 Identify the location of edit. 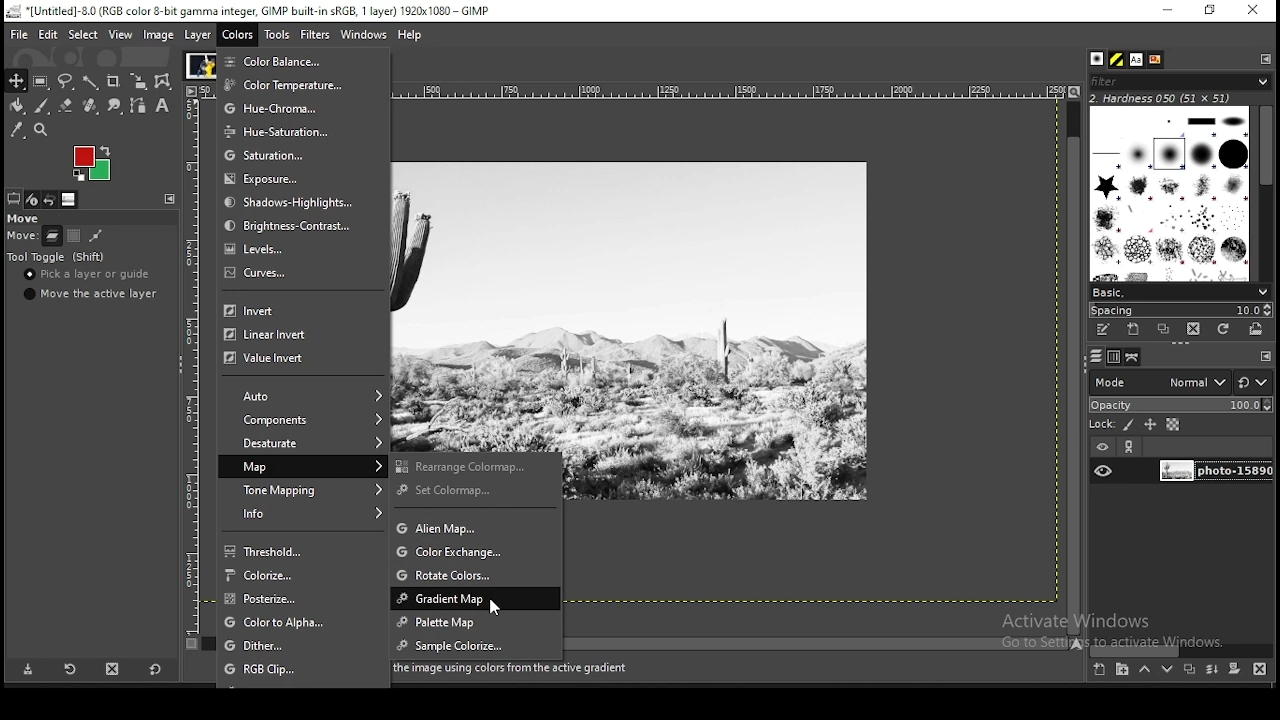
(50, 34).